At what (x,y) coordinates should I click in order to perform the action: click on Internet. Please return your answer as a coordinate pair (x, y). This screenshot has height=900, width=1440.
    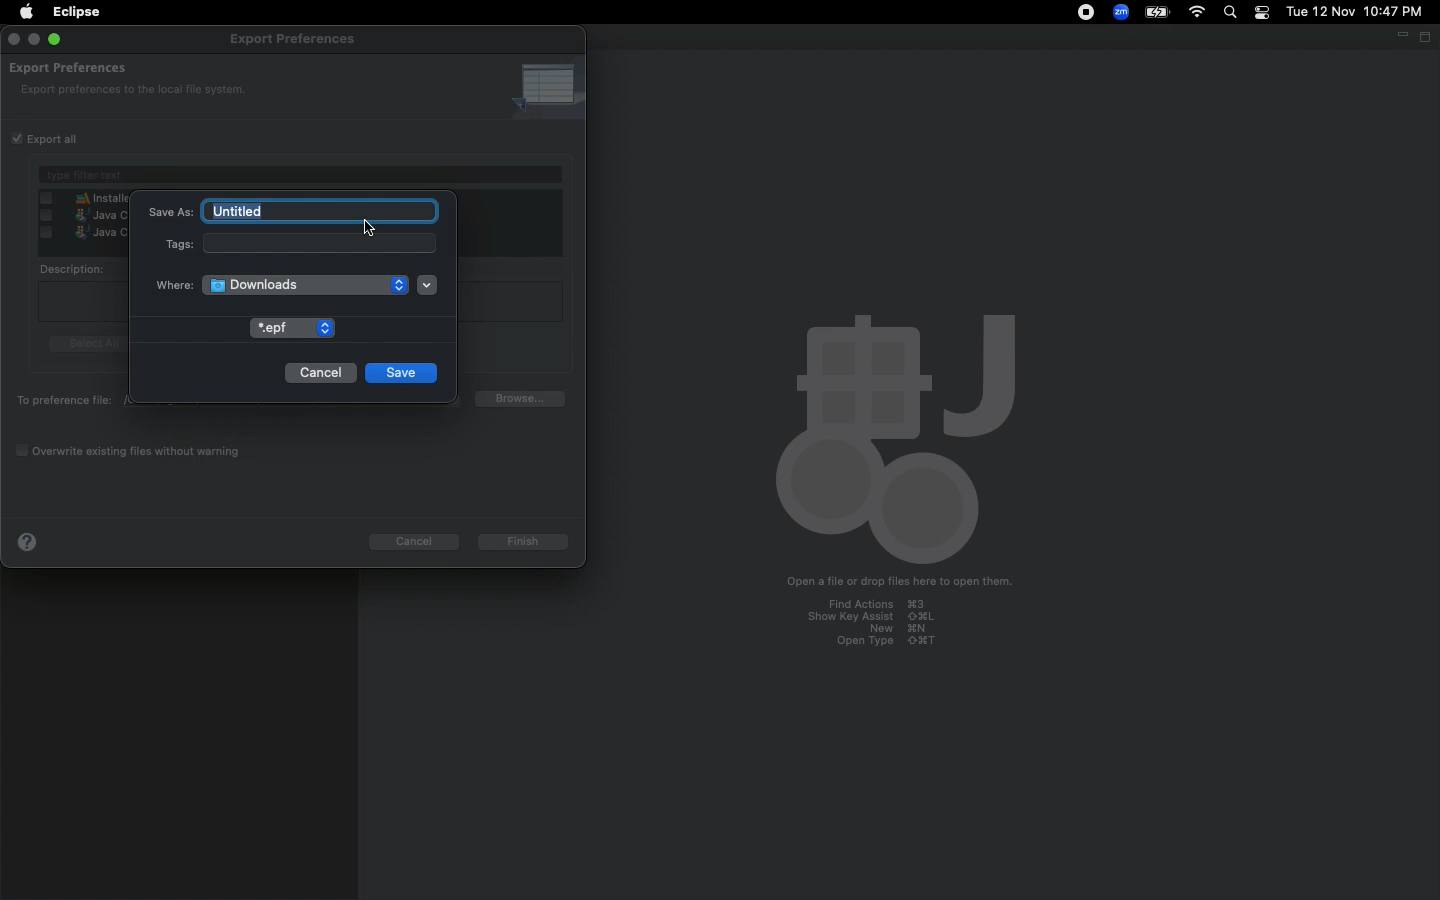
    Looking at the image, I should click on (1199, 12).